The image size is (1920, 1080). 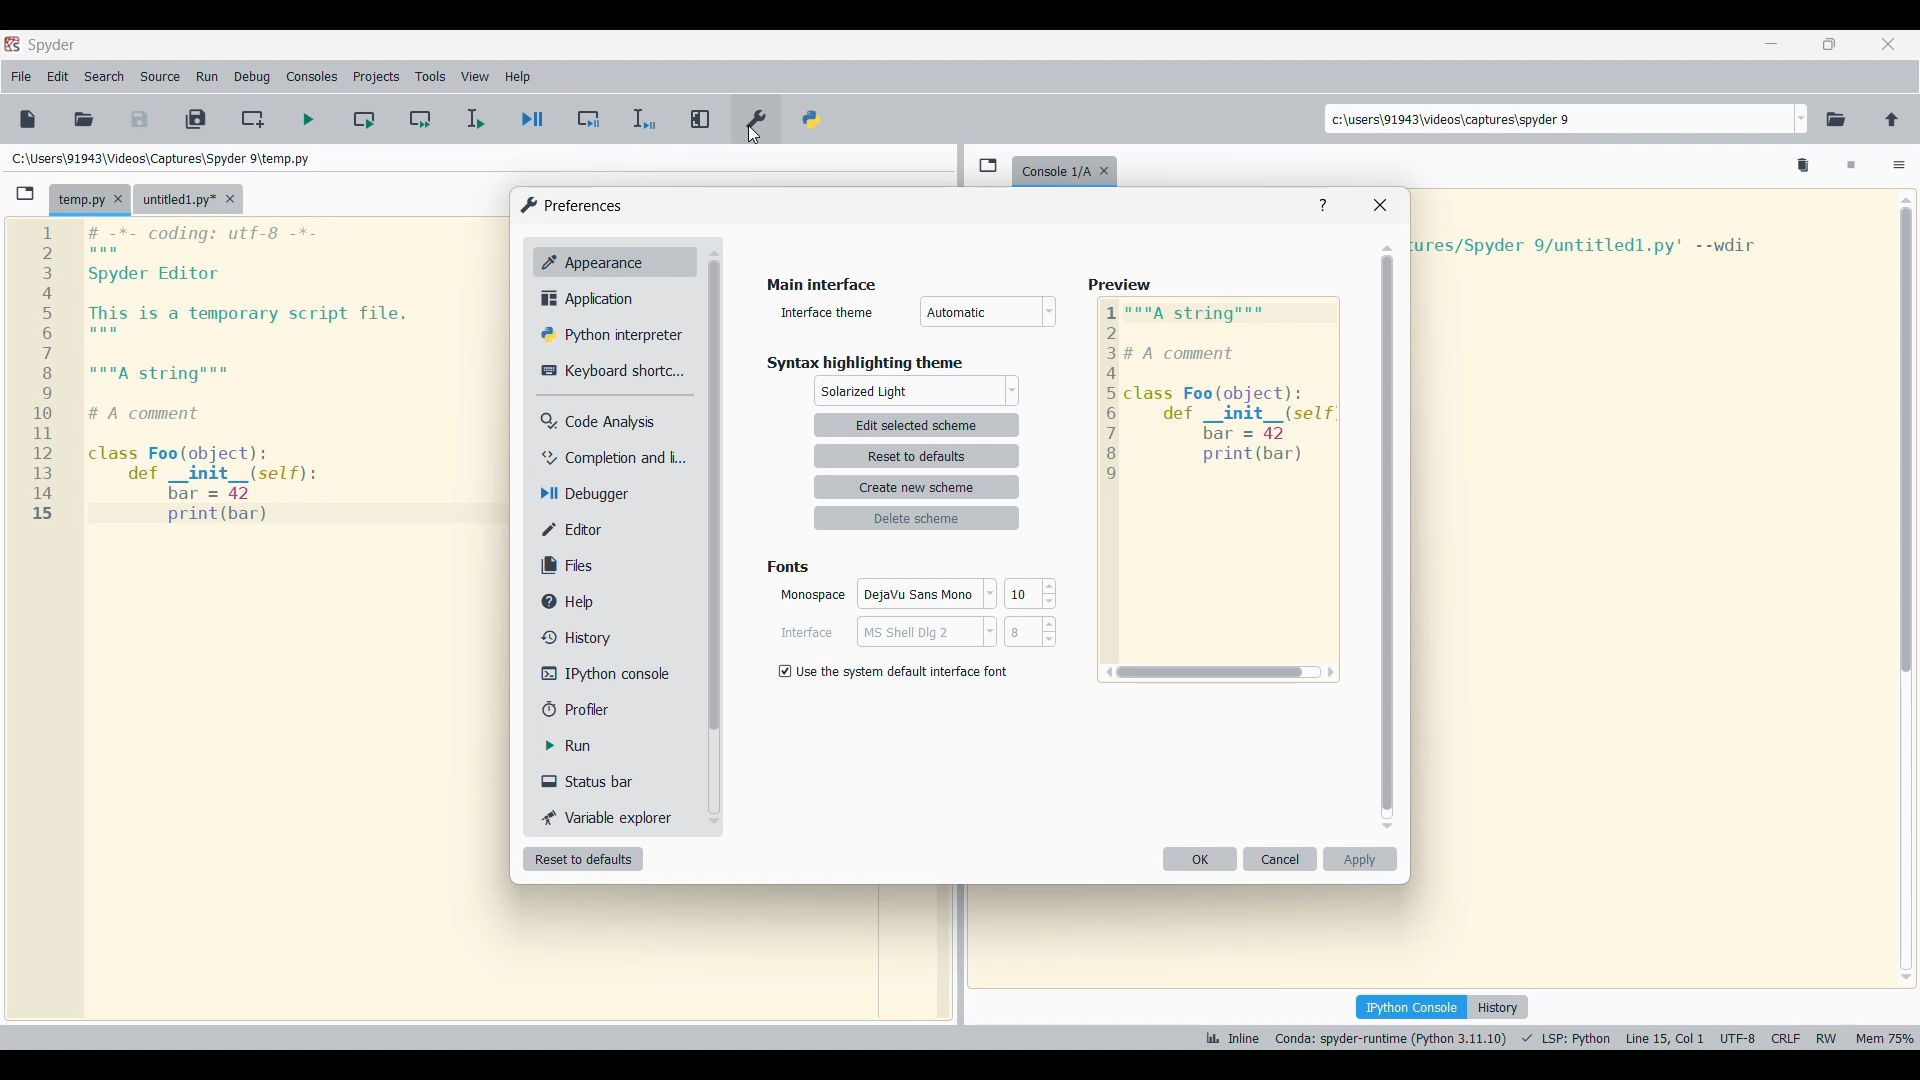 What do you see at coordinates (1411, 1007) in the screenshot?
I see `IPython console` at bounding box center [1411, 1007].